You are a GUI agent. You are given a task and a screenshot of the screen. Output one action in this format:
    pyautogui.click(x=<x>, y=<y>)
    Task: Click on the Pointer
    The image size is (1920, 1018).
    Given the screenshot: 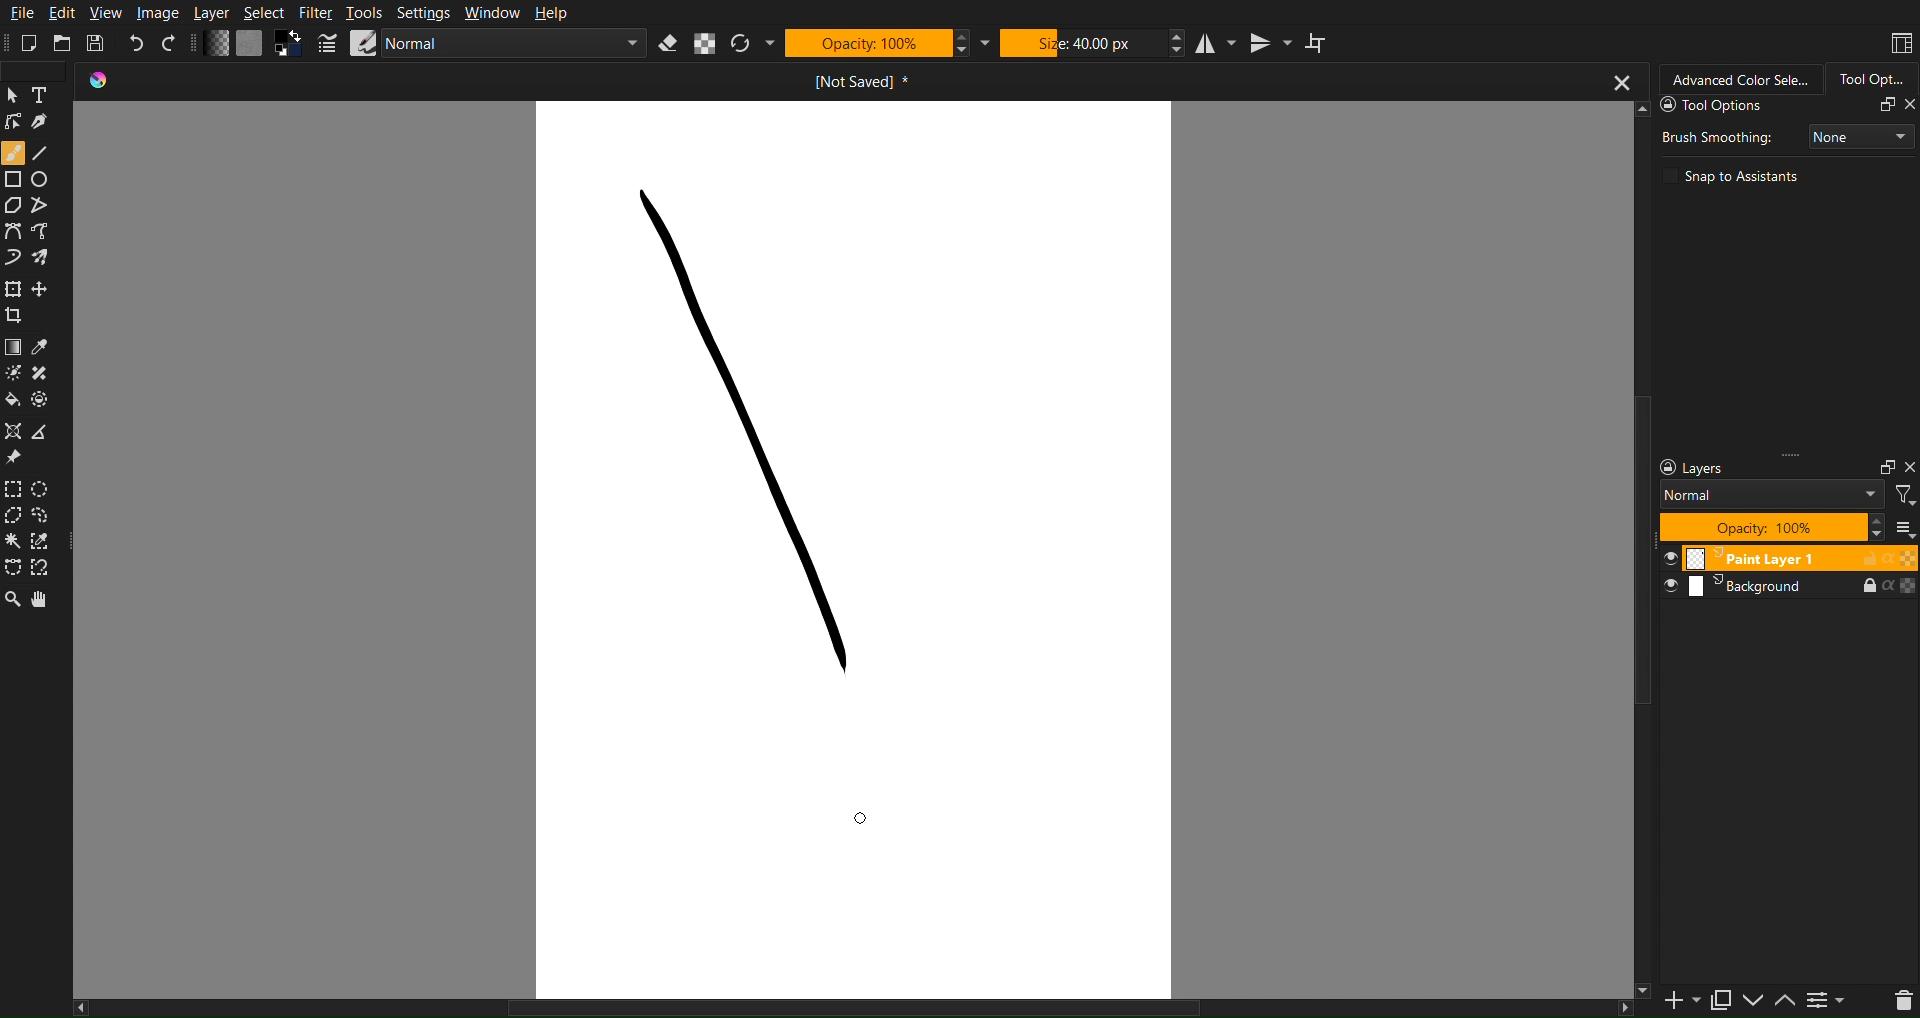 What is the action you would take?
    pyautogui.click(x=14, y=95)
    